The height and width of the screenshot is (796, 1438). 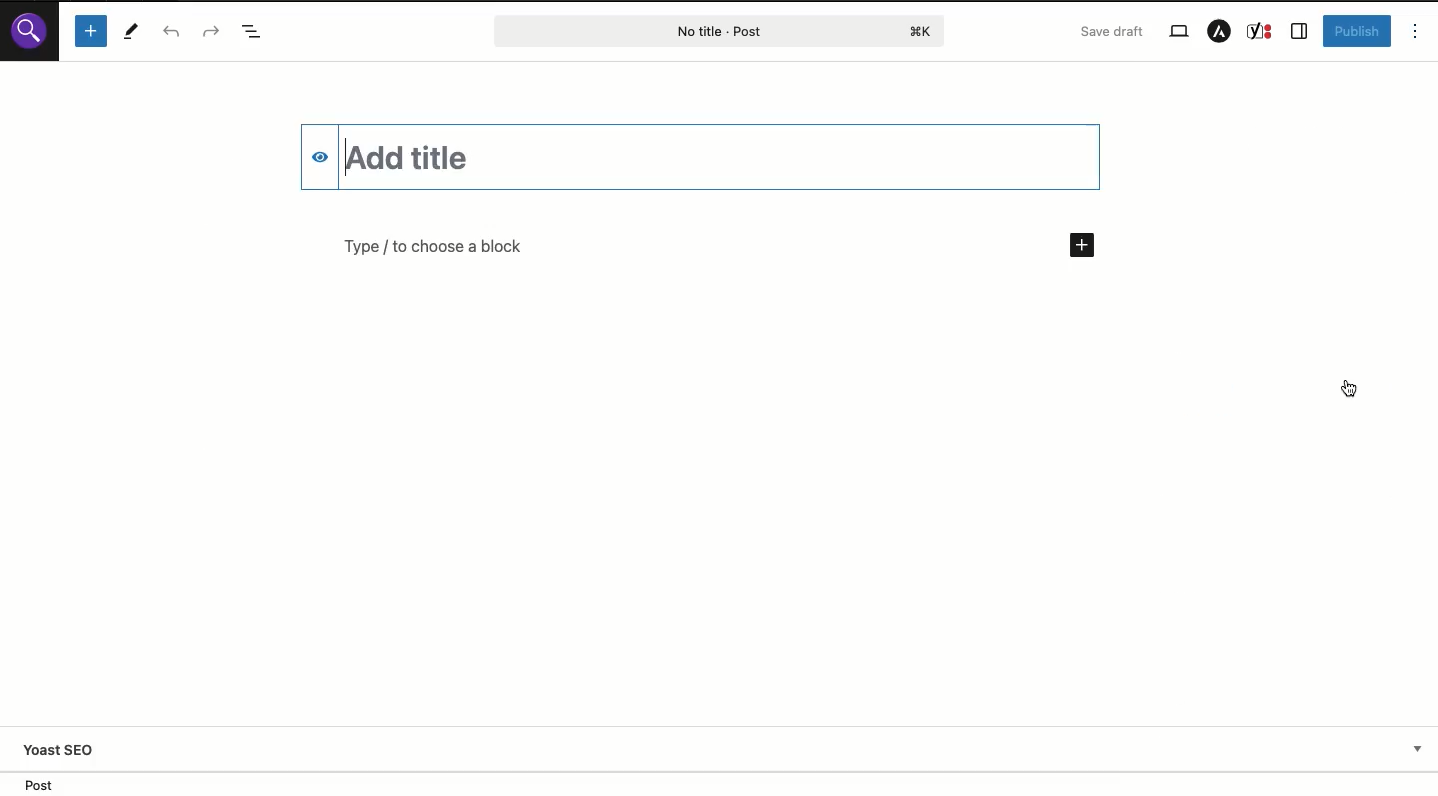 I want to click on Doc overview, so click(x=256, y=33).